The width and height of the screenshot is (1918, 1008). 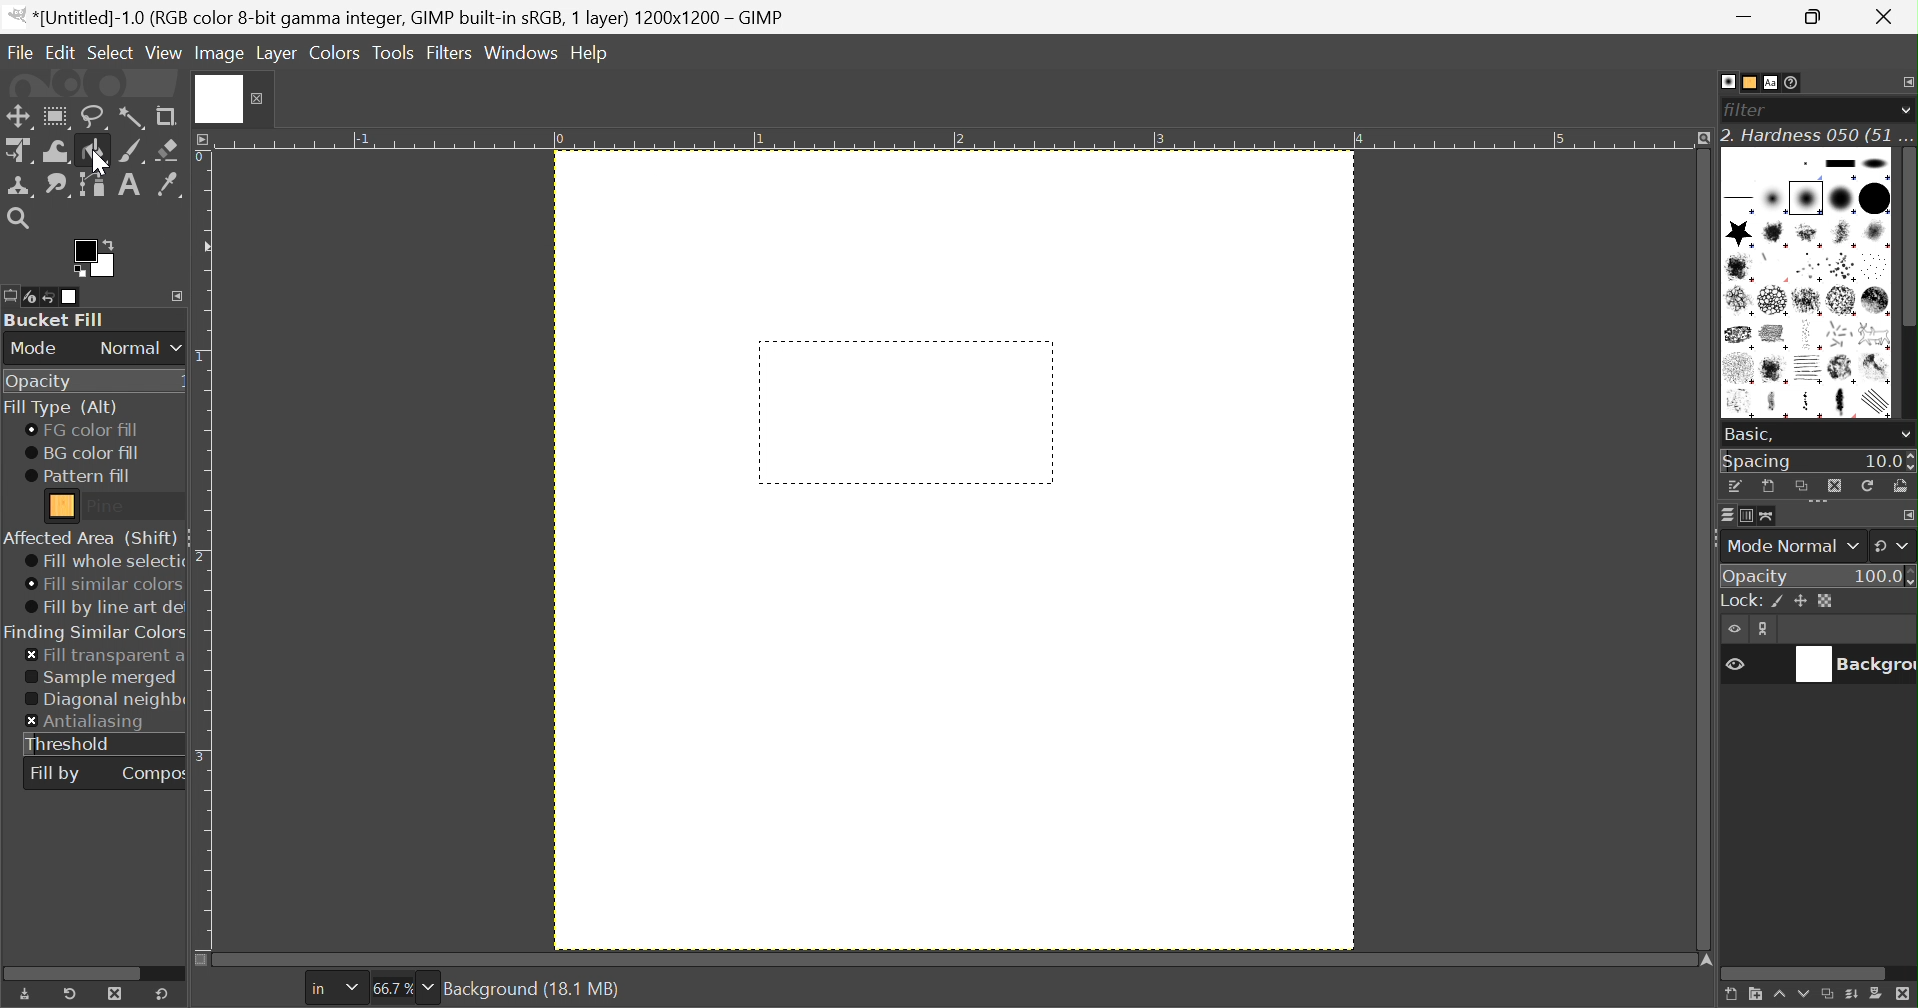 What do you see at coordinates (37, 383) in the screenshot?
I see `Opacity` at bounding box center [37, 383].